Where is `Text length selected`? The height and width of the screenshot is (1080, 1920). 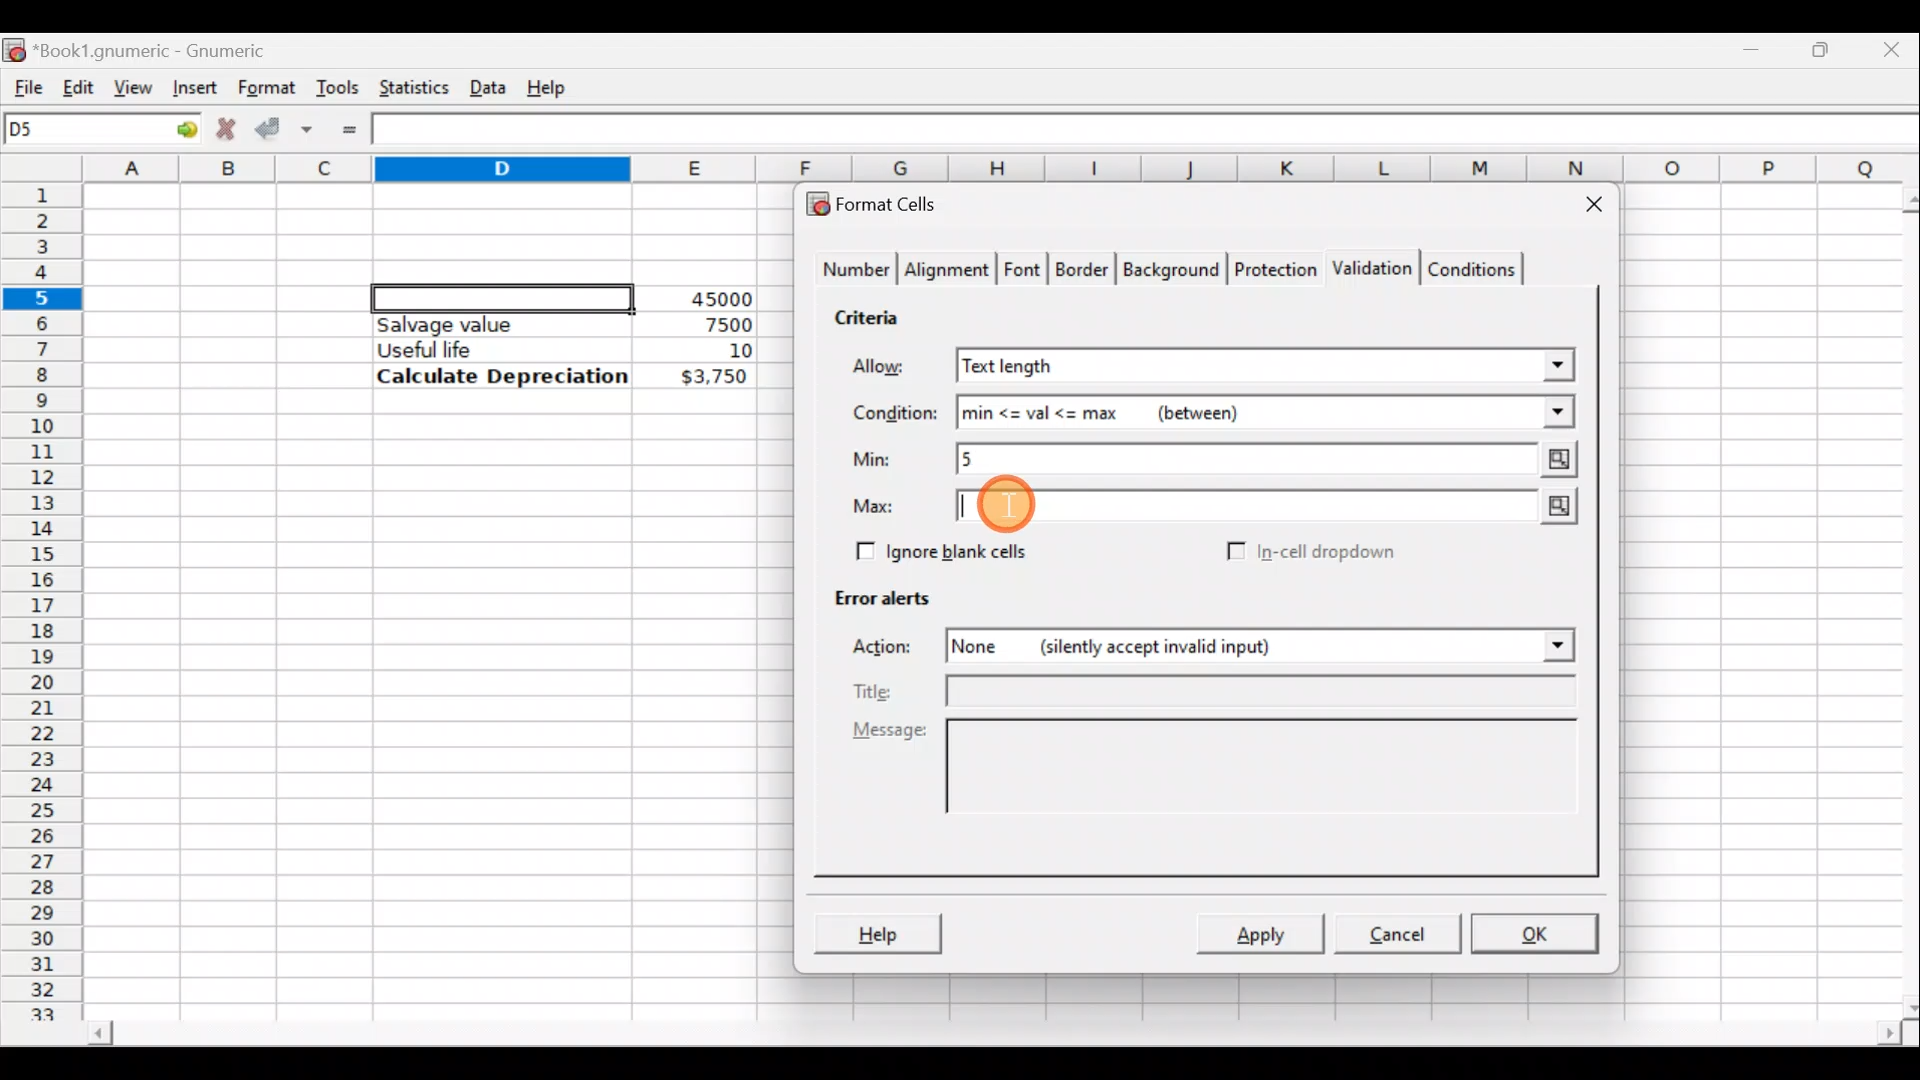 Text length selected is located at coordinates (1236, 366).